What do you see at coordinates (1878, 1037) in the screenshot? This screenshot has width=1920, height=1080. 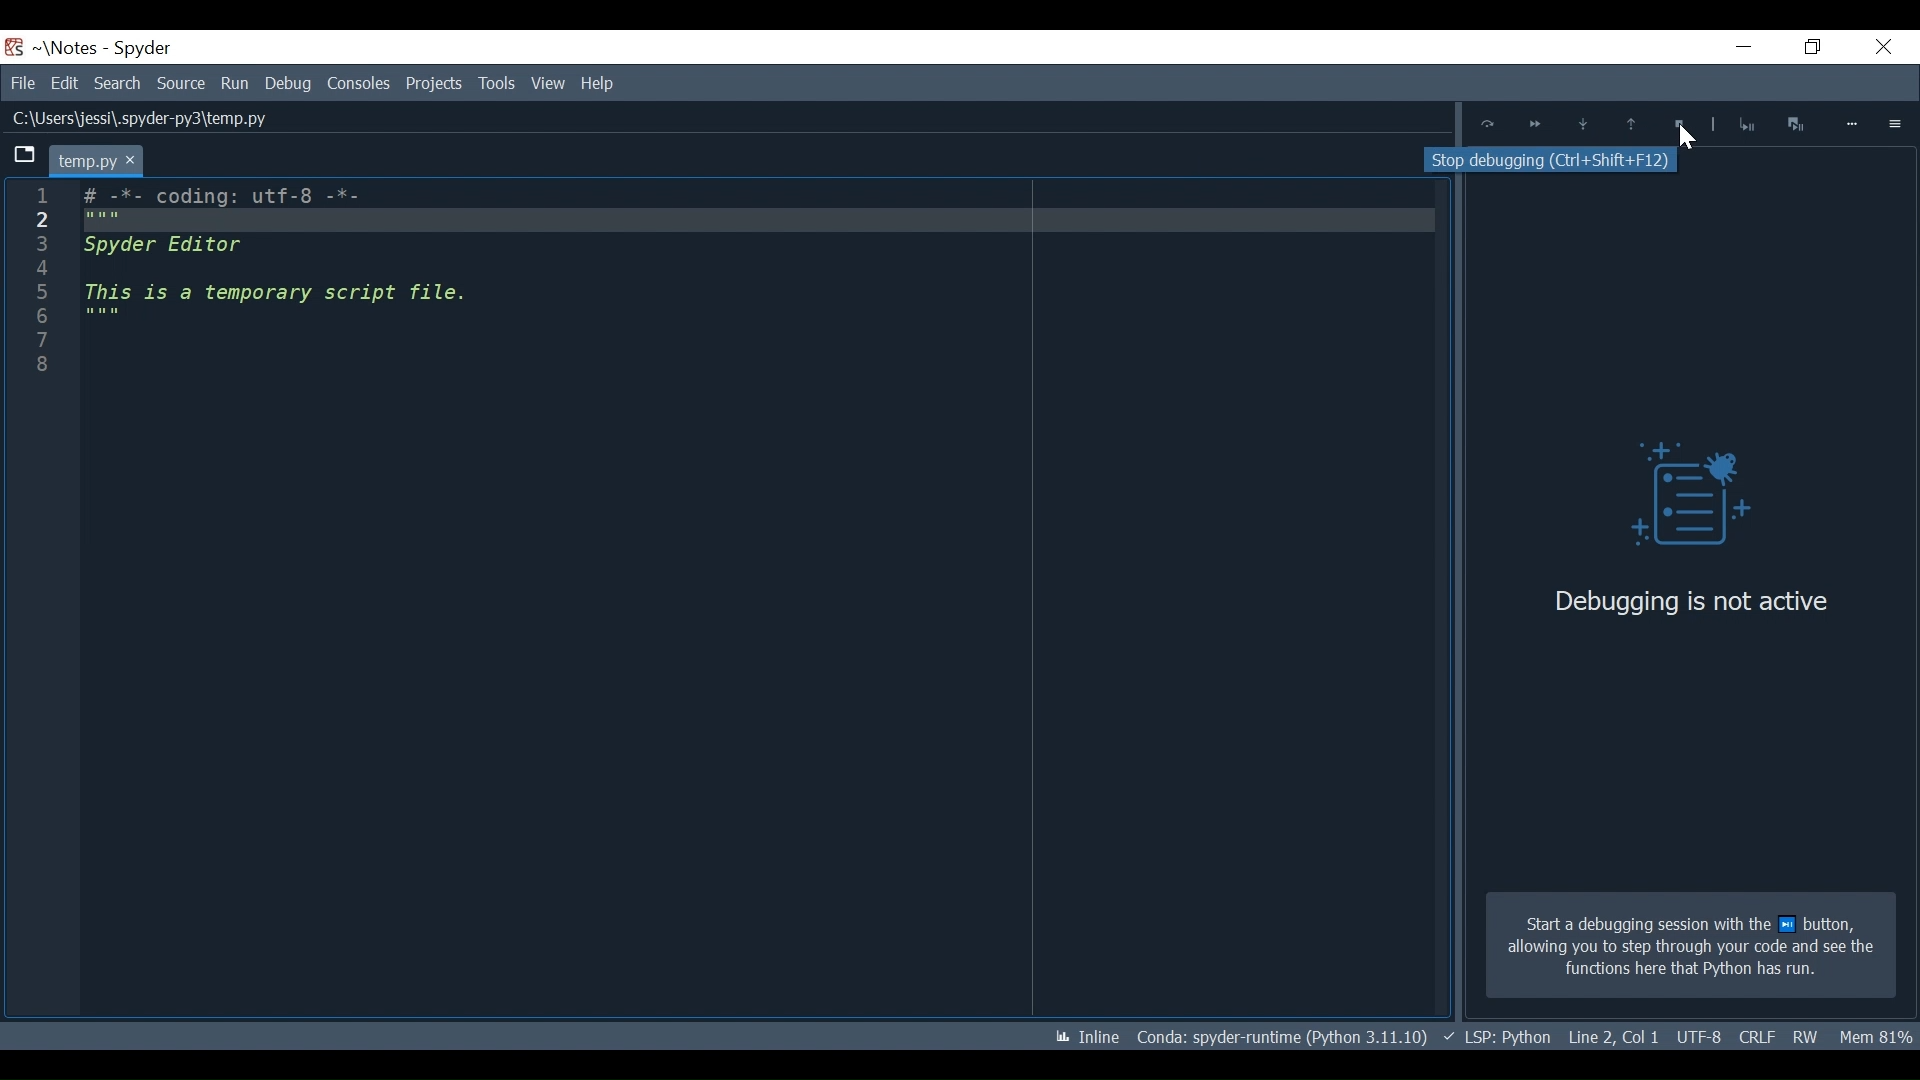 I see `Memory Usage` at bounding box center [1878, 1037].